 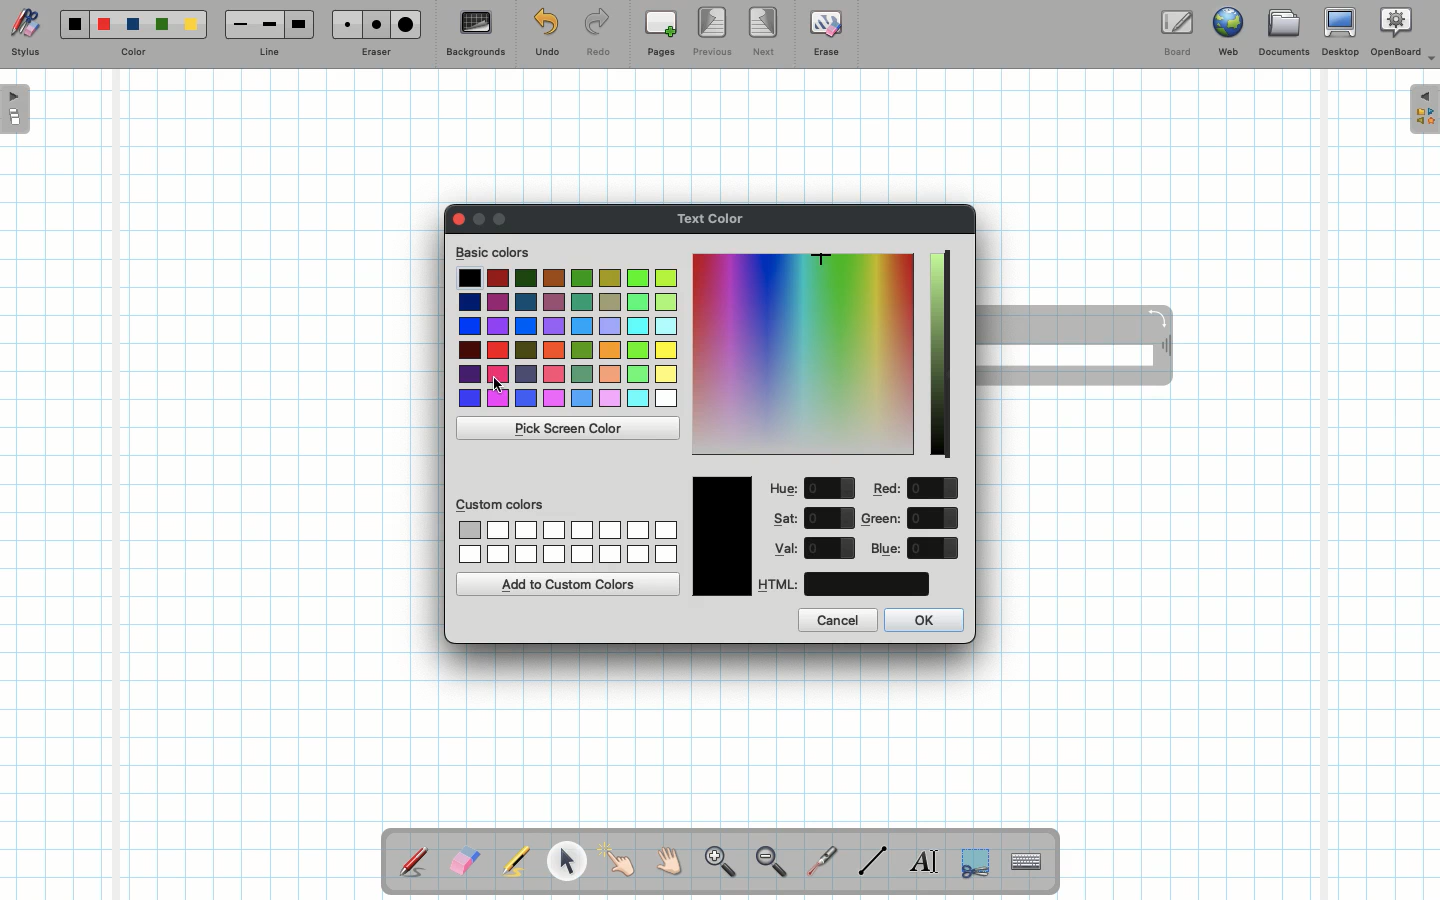 I want to click on Color picked, so click(x=721, y=536).